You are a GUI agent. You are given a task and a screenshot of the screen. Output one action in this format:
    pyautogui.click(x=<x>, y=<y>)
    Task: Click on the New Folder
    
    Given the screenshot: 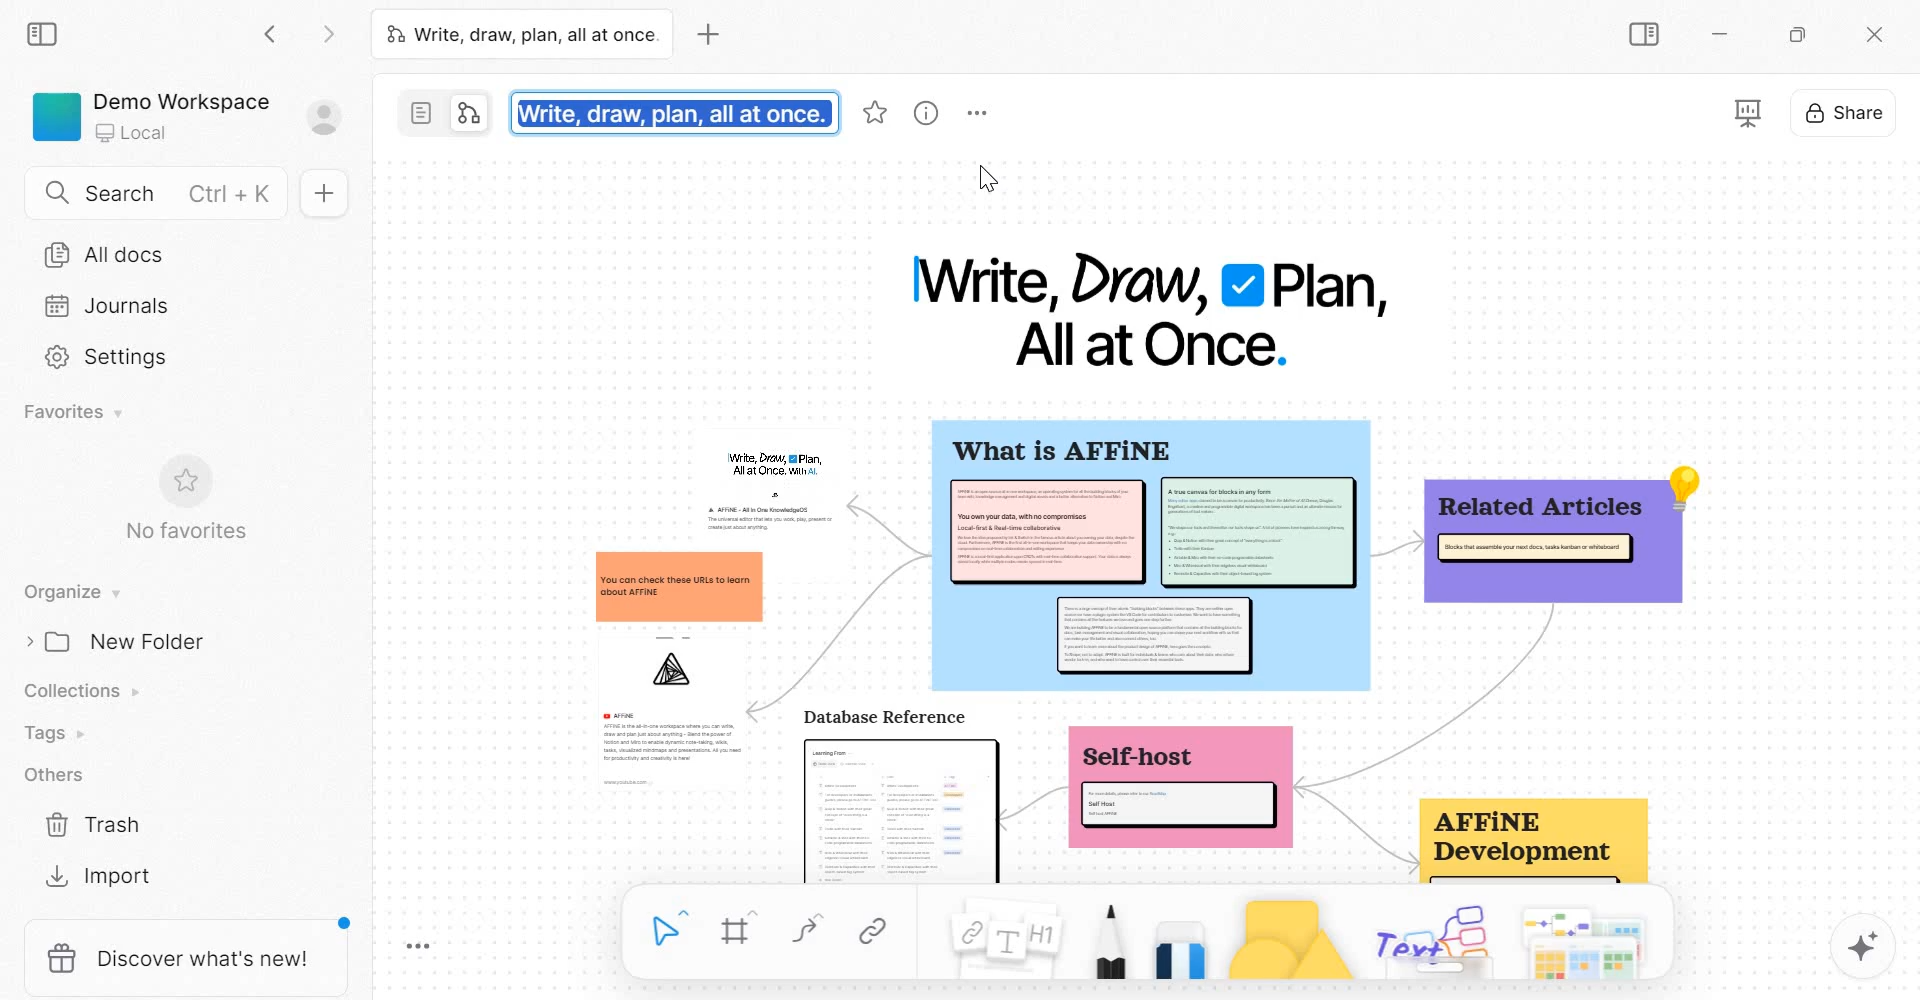 What is the action you would take?
    pyautogui.click(x=124, y=641)
    